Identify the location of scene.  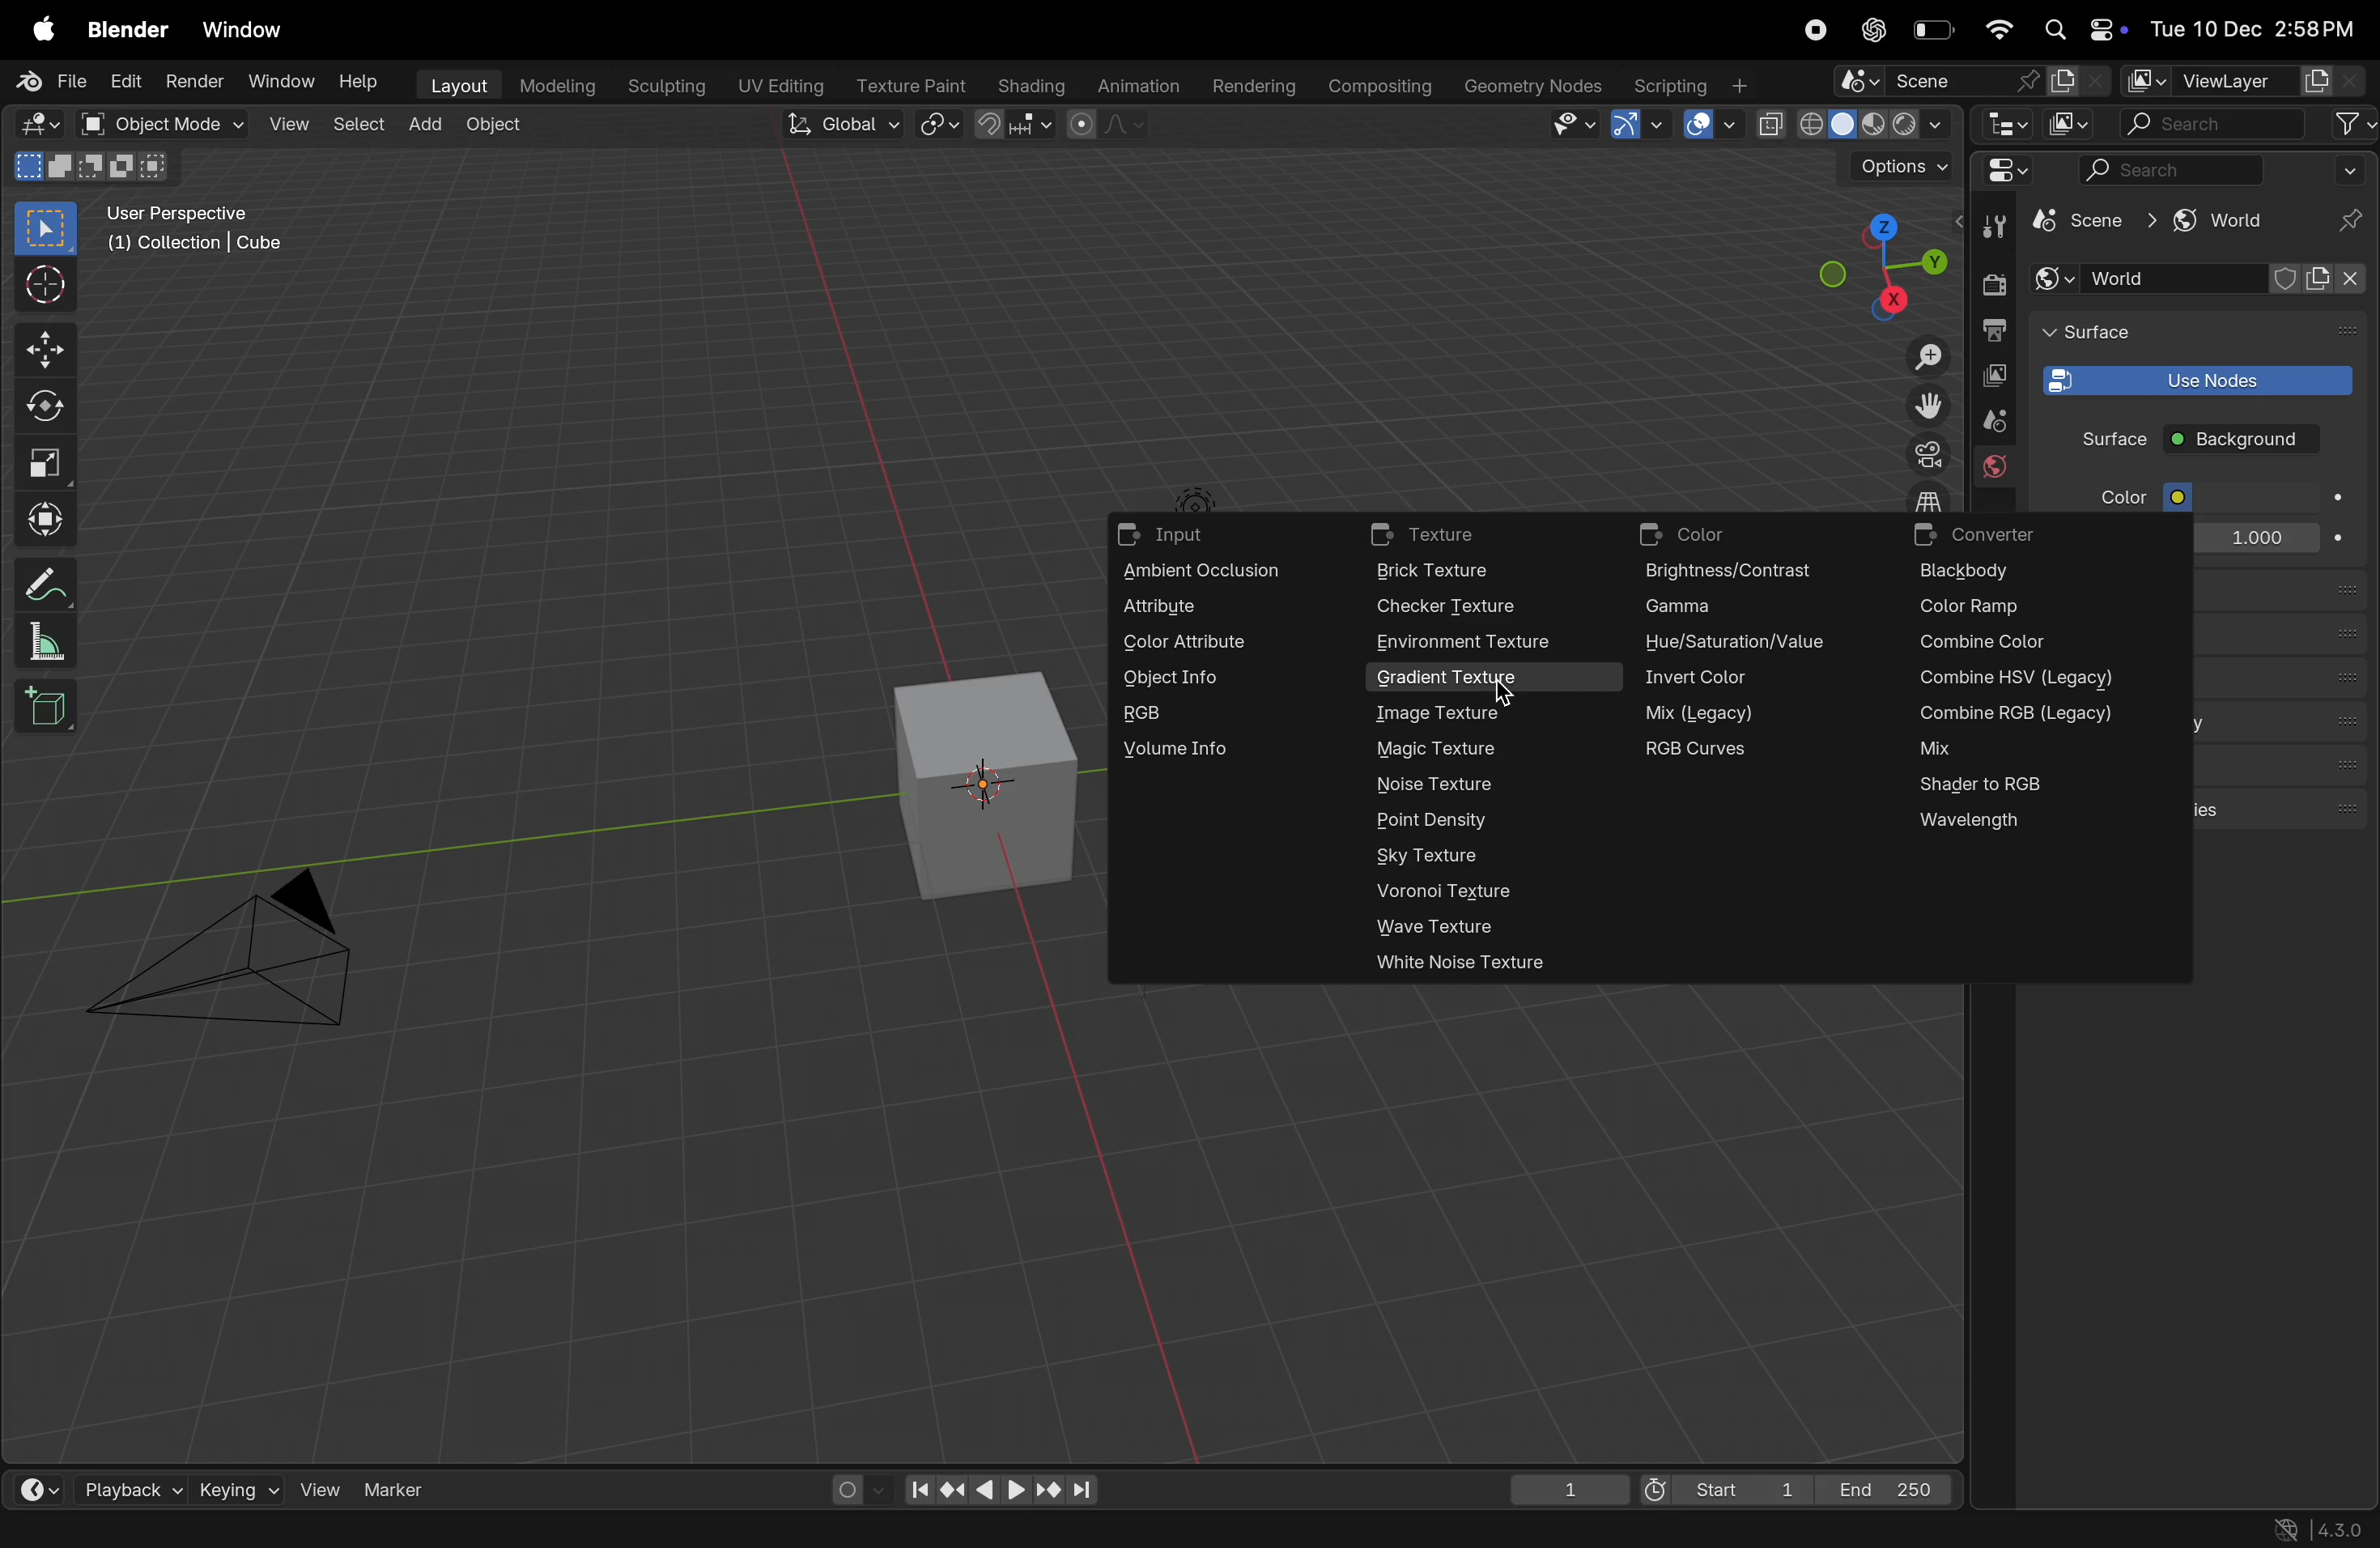
(1968, 83).